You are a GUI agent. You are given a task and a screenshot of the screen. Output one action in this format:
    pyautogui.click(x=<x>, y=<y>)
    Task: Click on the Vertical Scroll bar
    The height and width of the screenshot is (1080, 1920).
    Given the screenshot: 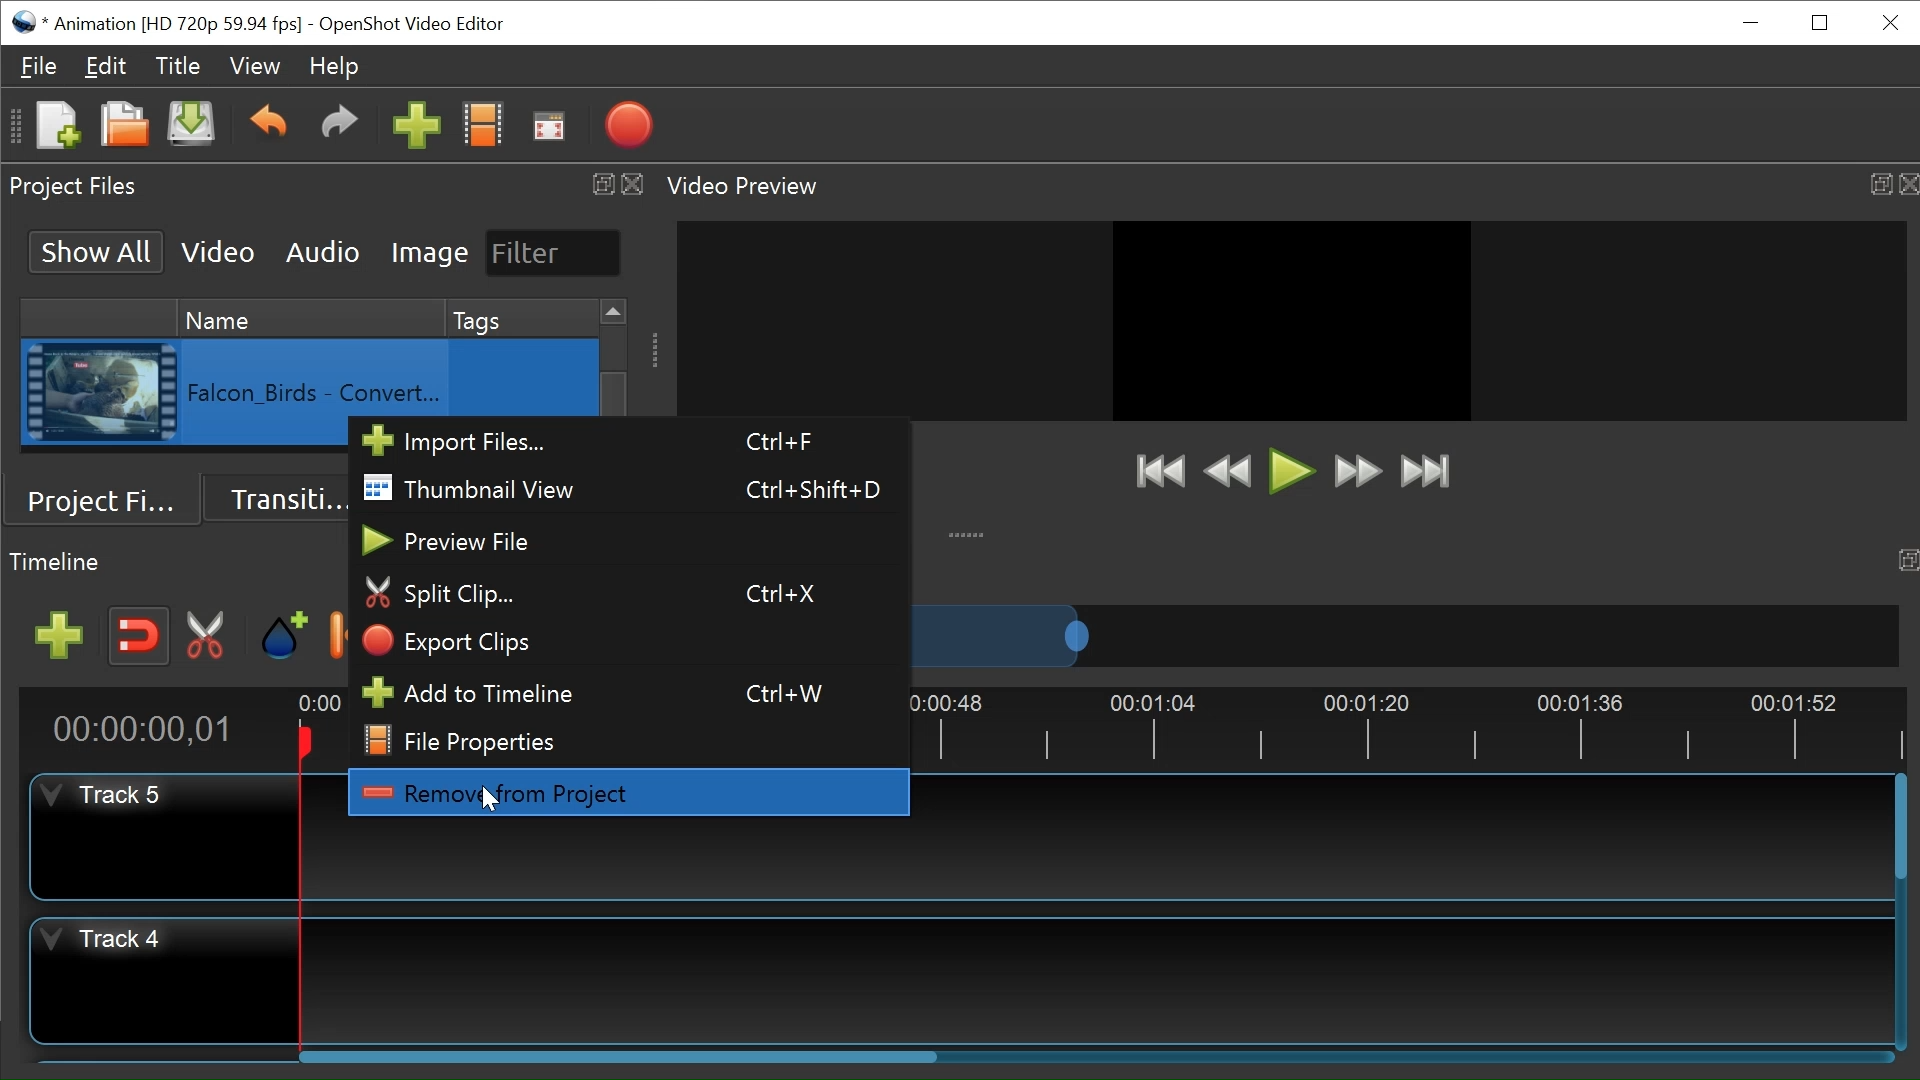 What is the action you would take?
    pyautogui.click(x=1903, y=829)
    